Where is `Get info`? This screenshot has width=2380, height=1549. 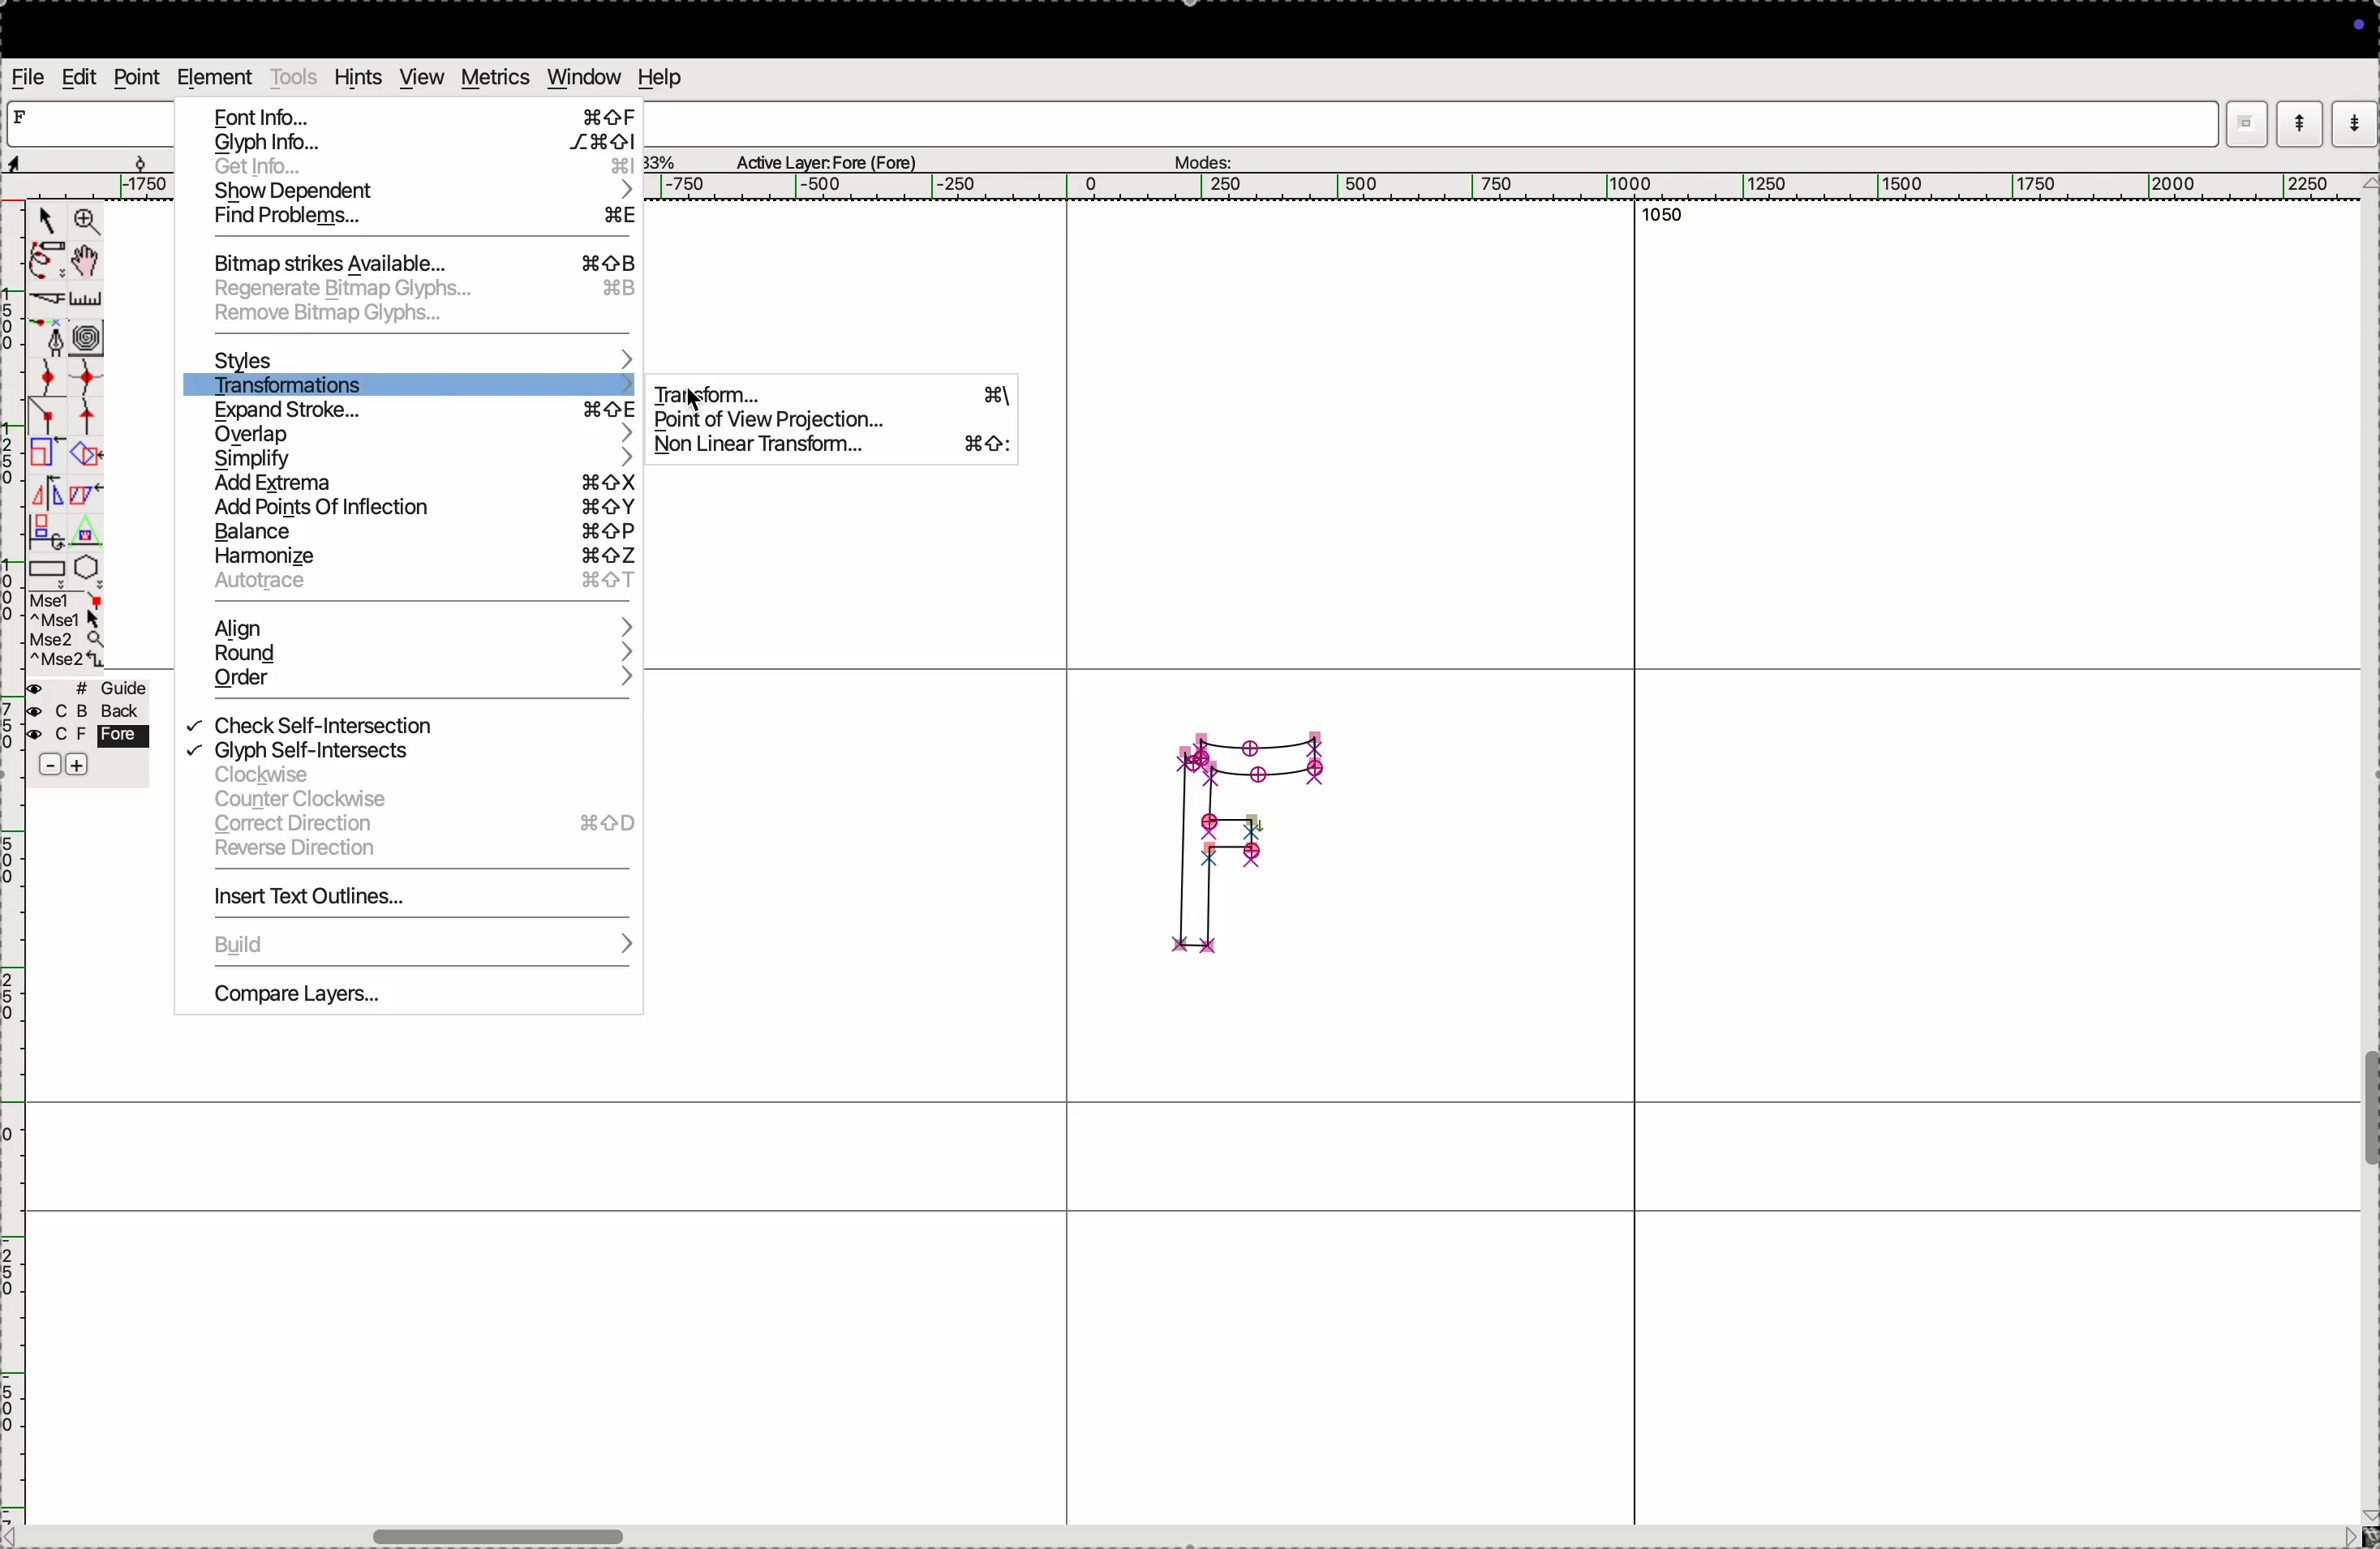
Get info is located at coordinates (417, 168).